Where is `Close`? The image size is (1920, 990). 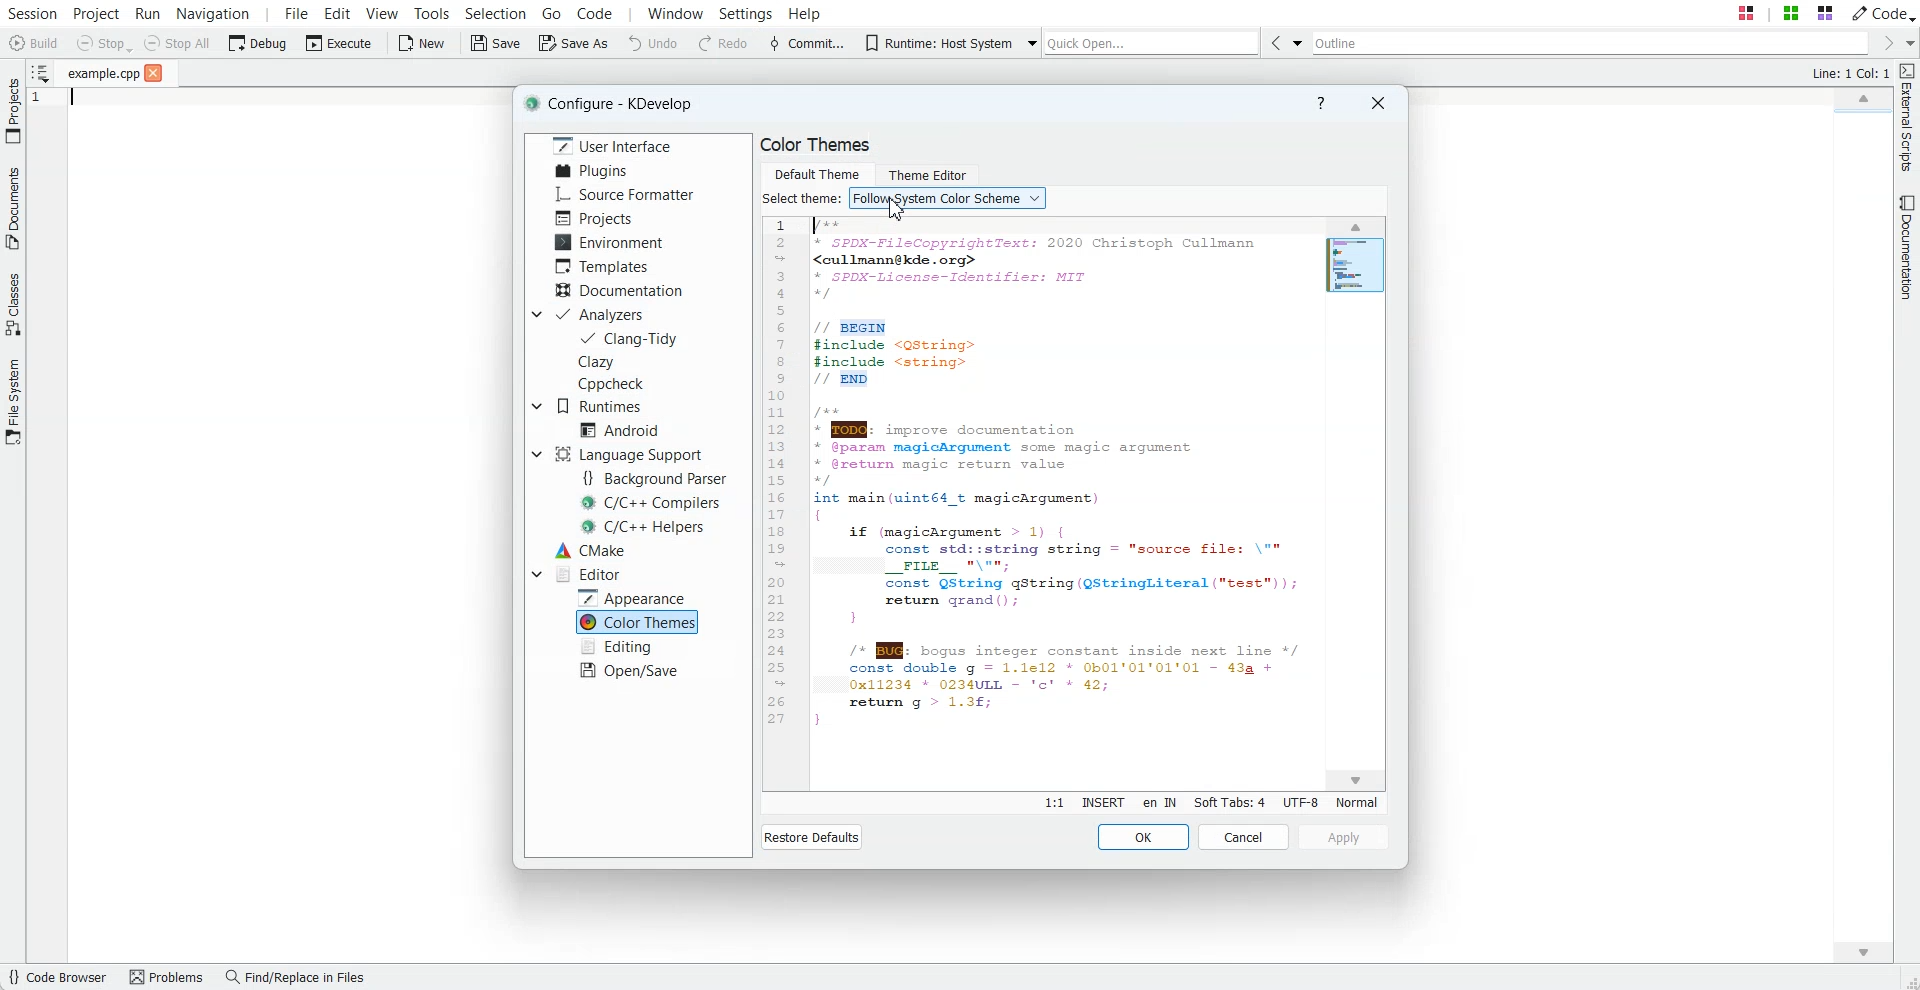
Close is located at coordinates (1377, 102).